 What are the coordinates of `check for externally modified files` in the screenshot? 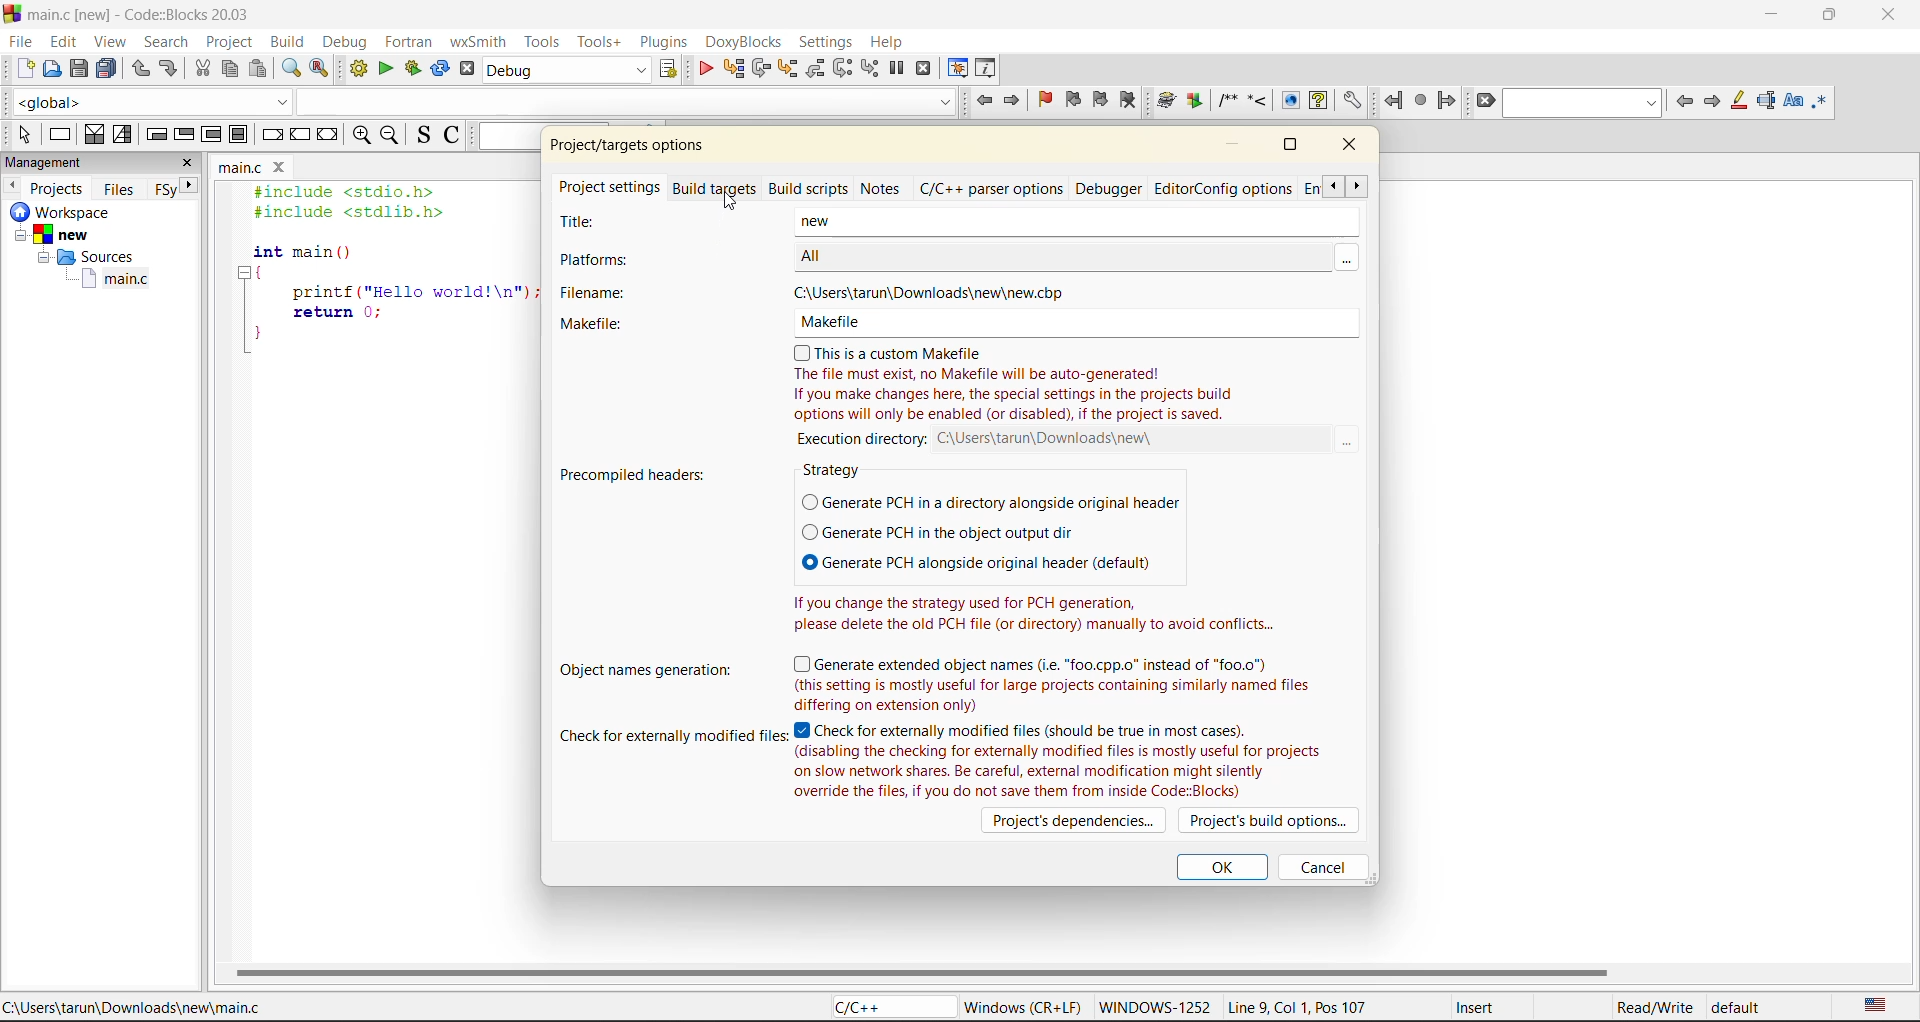 It's located at (669, 739).